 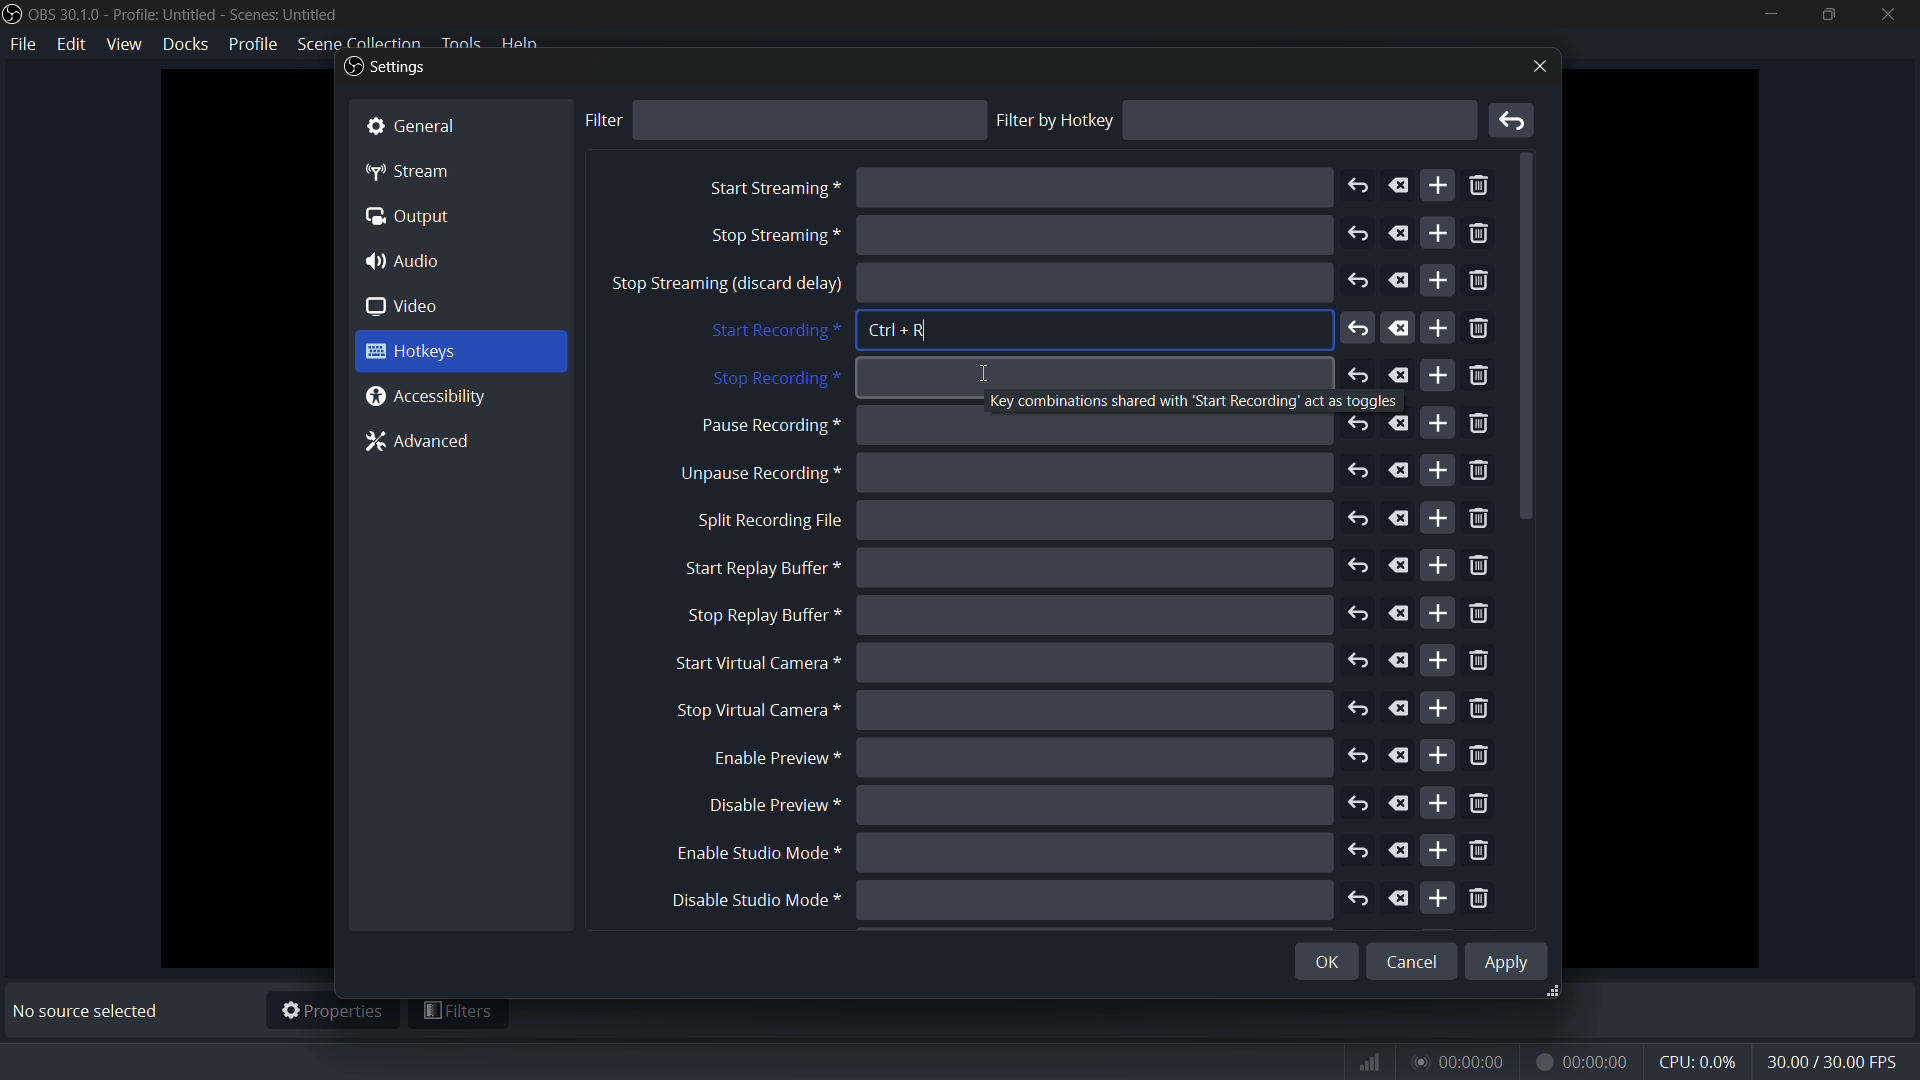 I want to click on add more, so click(x=1437, y=281).